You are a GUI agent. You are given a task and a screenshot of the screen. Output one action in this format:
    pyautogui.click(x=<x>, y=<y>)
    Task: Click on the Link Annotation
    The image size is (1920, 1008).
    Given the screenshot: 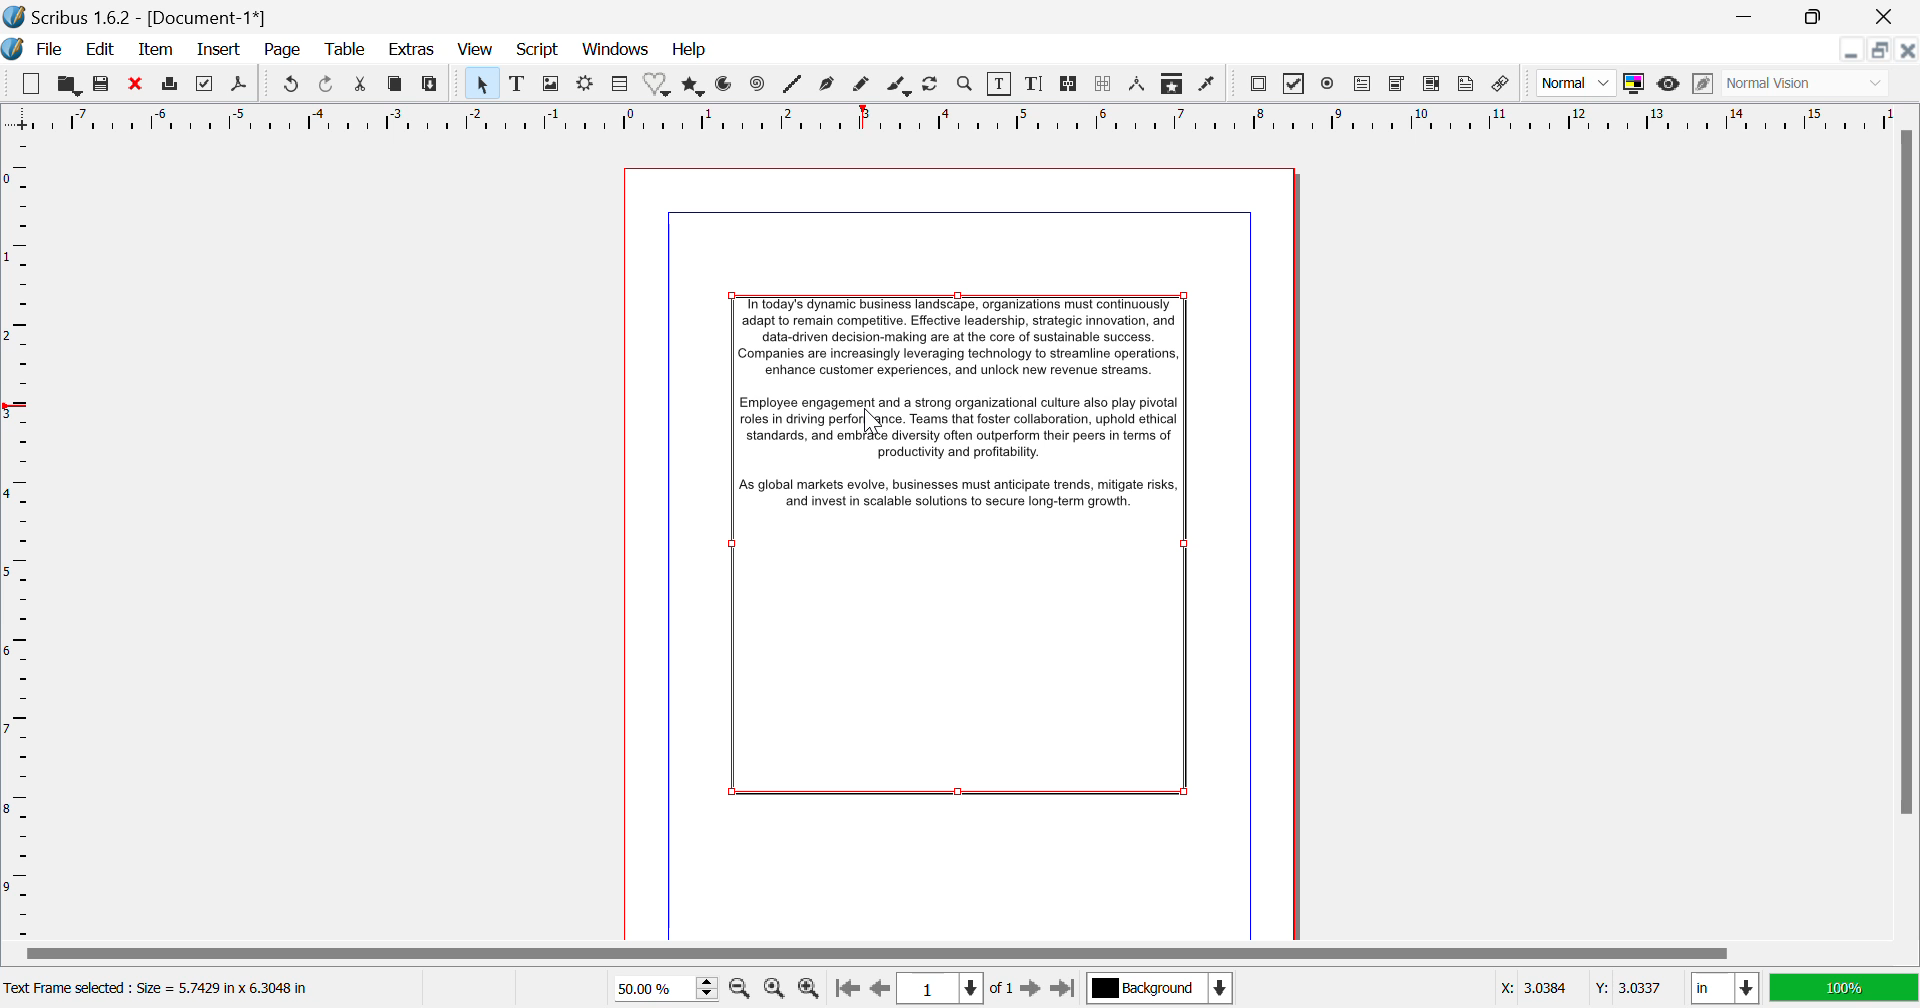 What is the action you would take?
    pyautogui.click(x=1504, y=86)
    